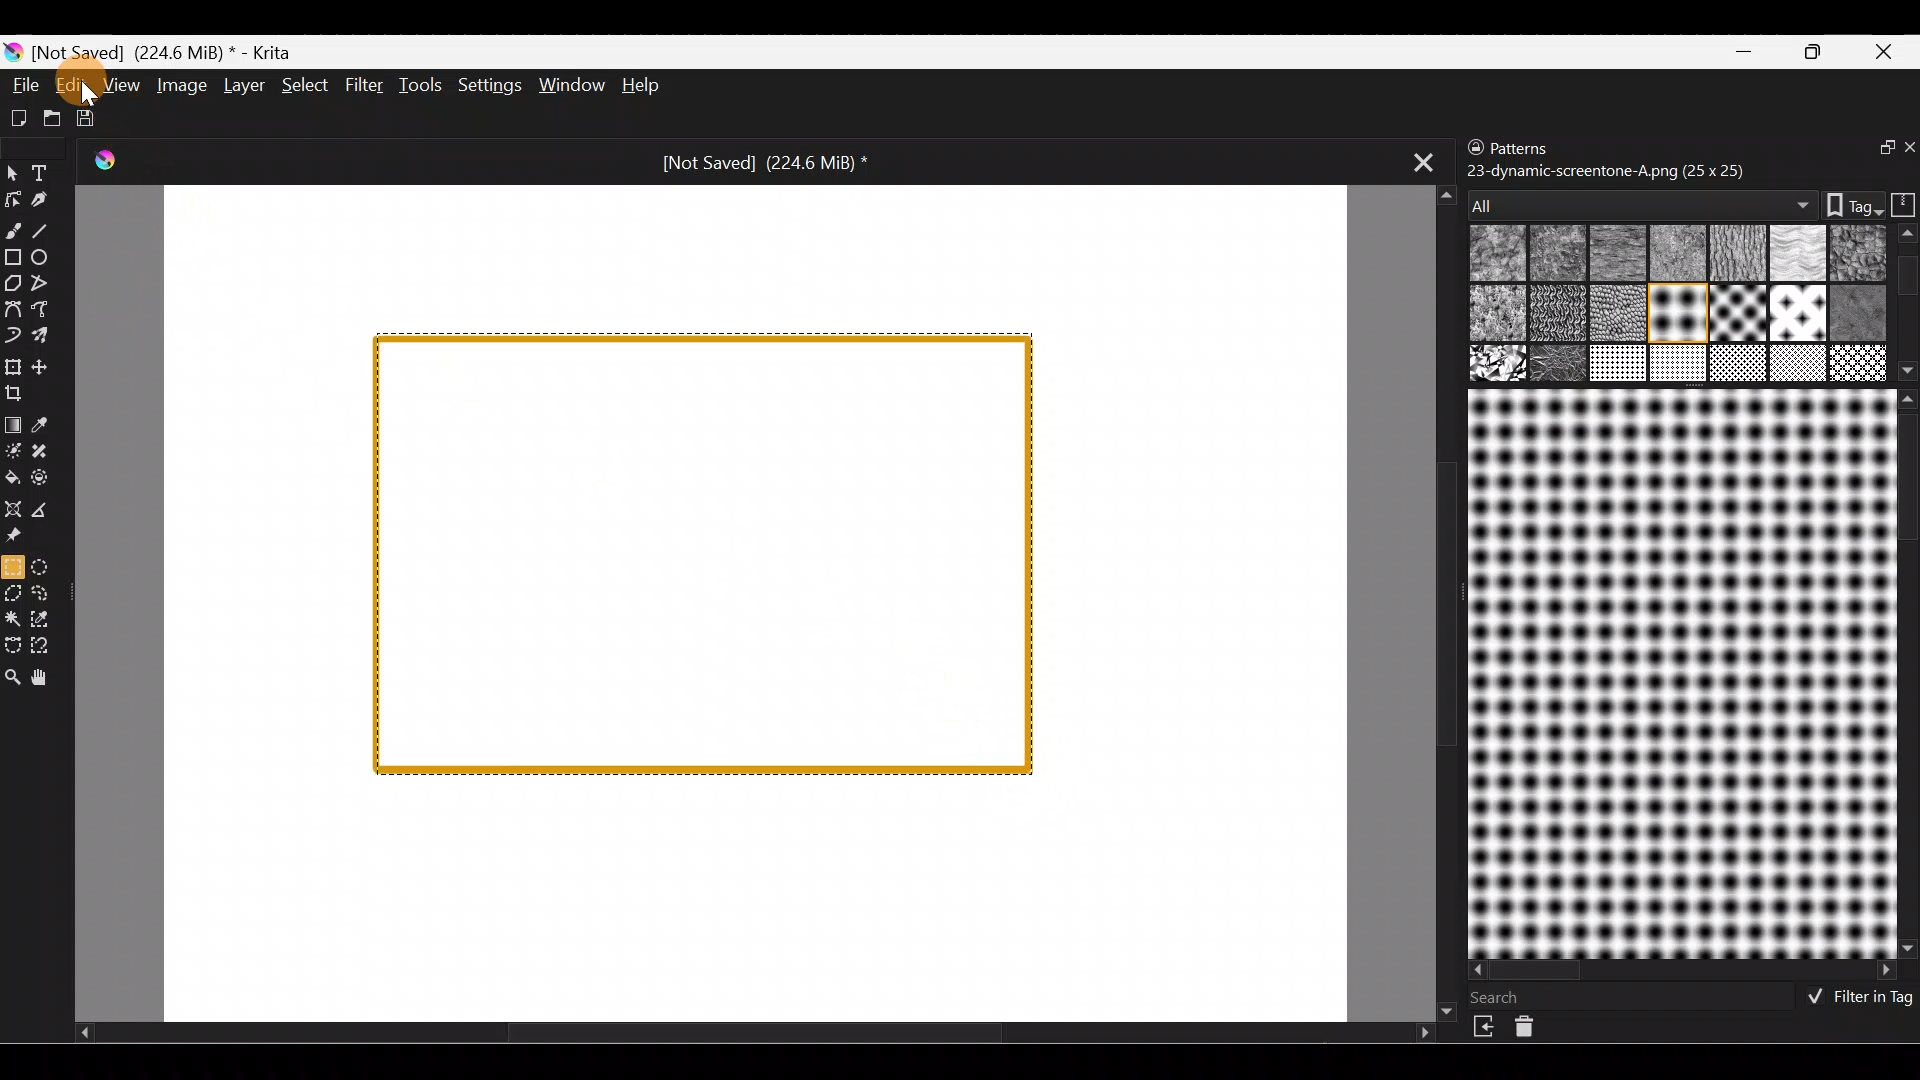 The height and width of the screenshot is (1080, 1920). I want to click on Create new document, so click(18, 119).